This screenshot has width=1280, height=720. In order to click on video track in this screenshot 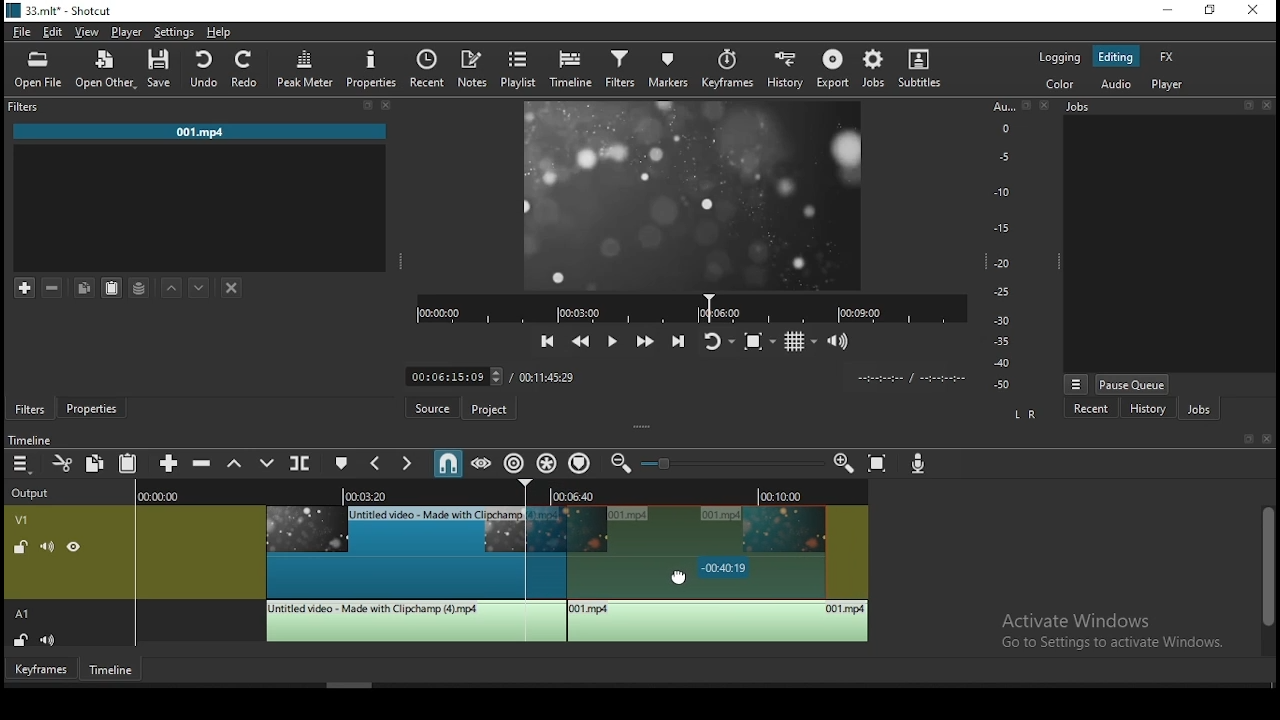, I will do `click(31, 522)`.